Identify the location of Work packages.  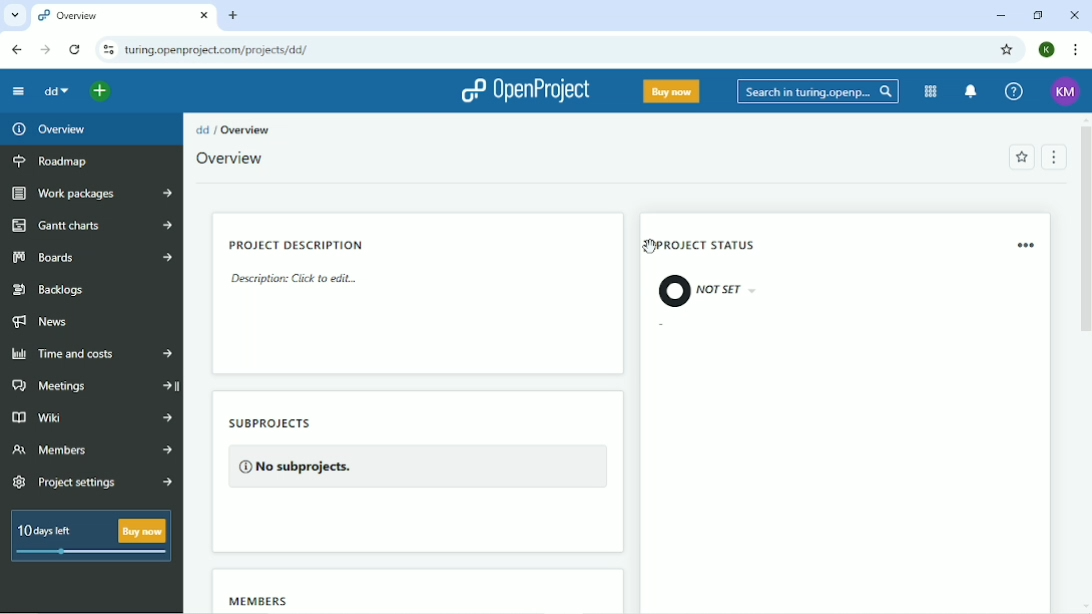
(93, 193).